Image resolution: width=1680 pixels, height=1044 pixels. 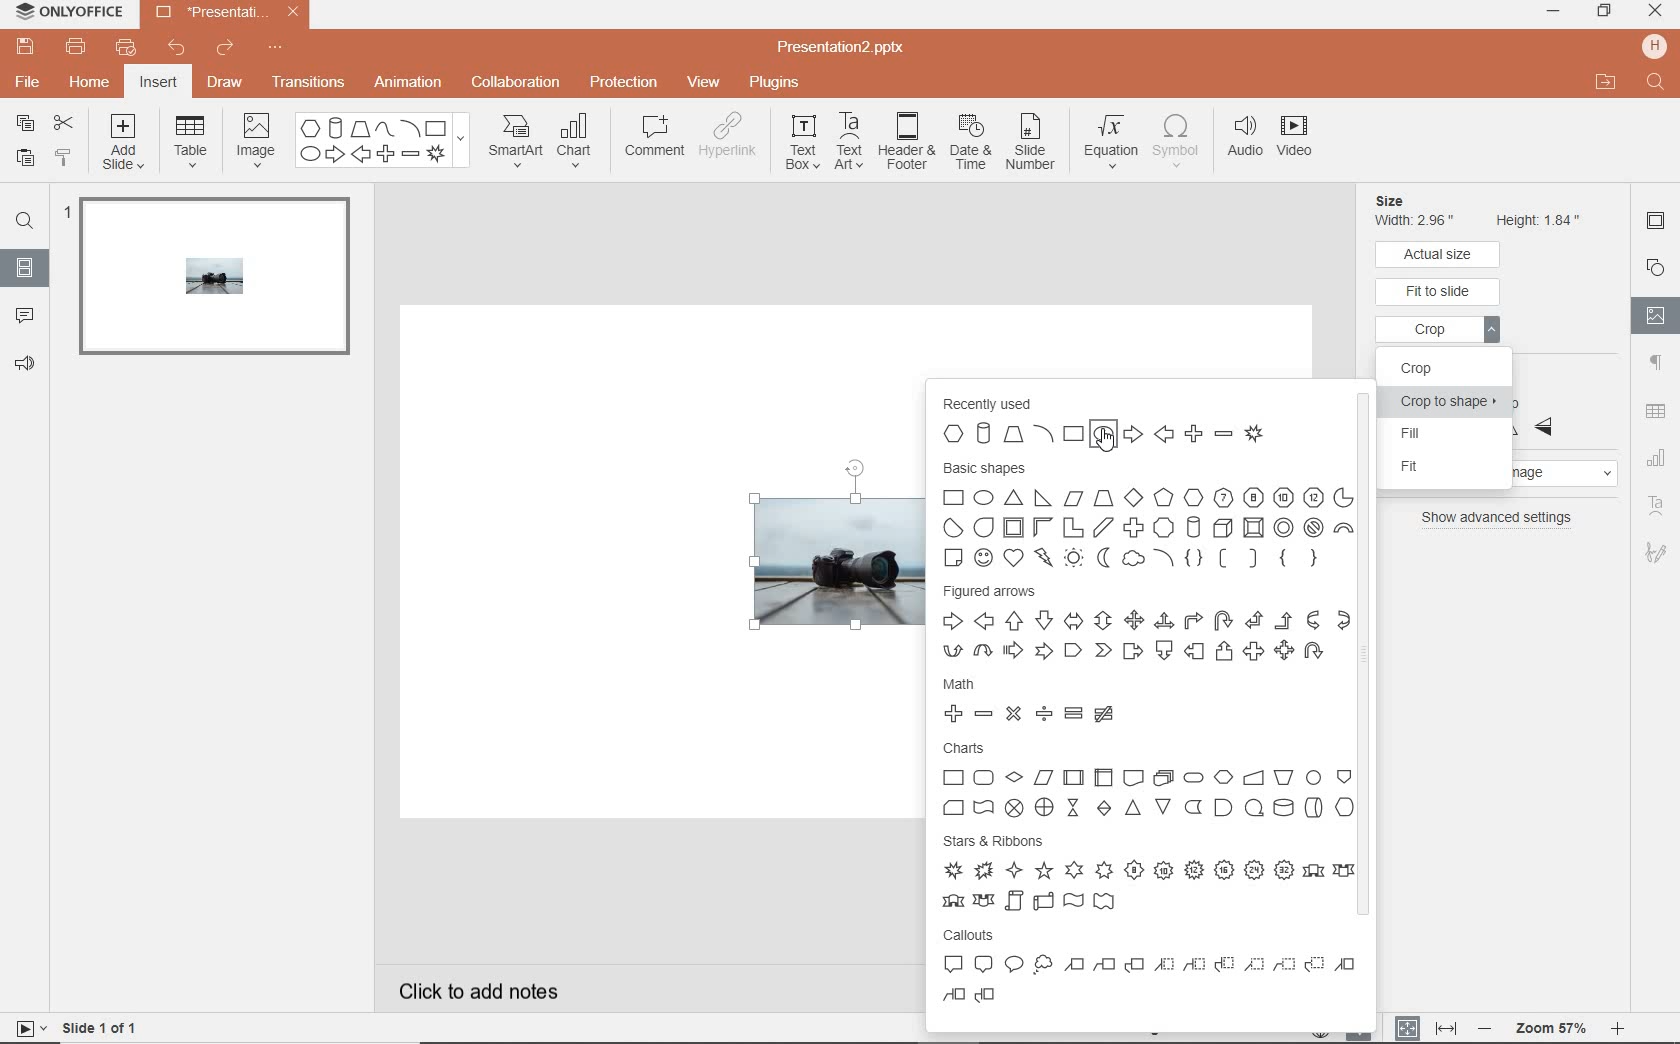 I want to click on ONLYOFFICE, so click(x=68, y=14).